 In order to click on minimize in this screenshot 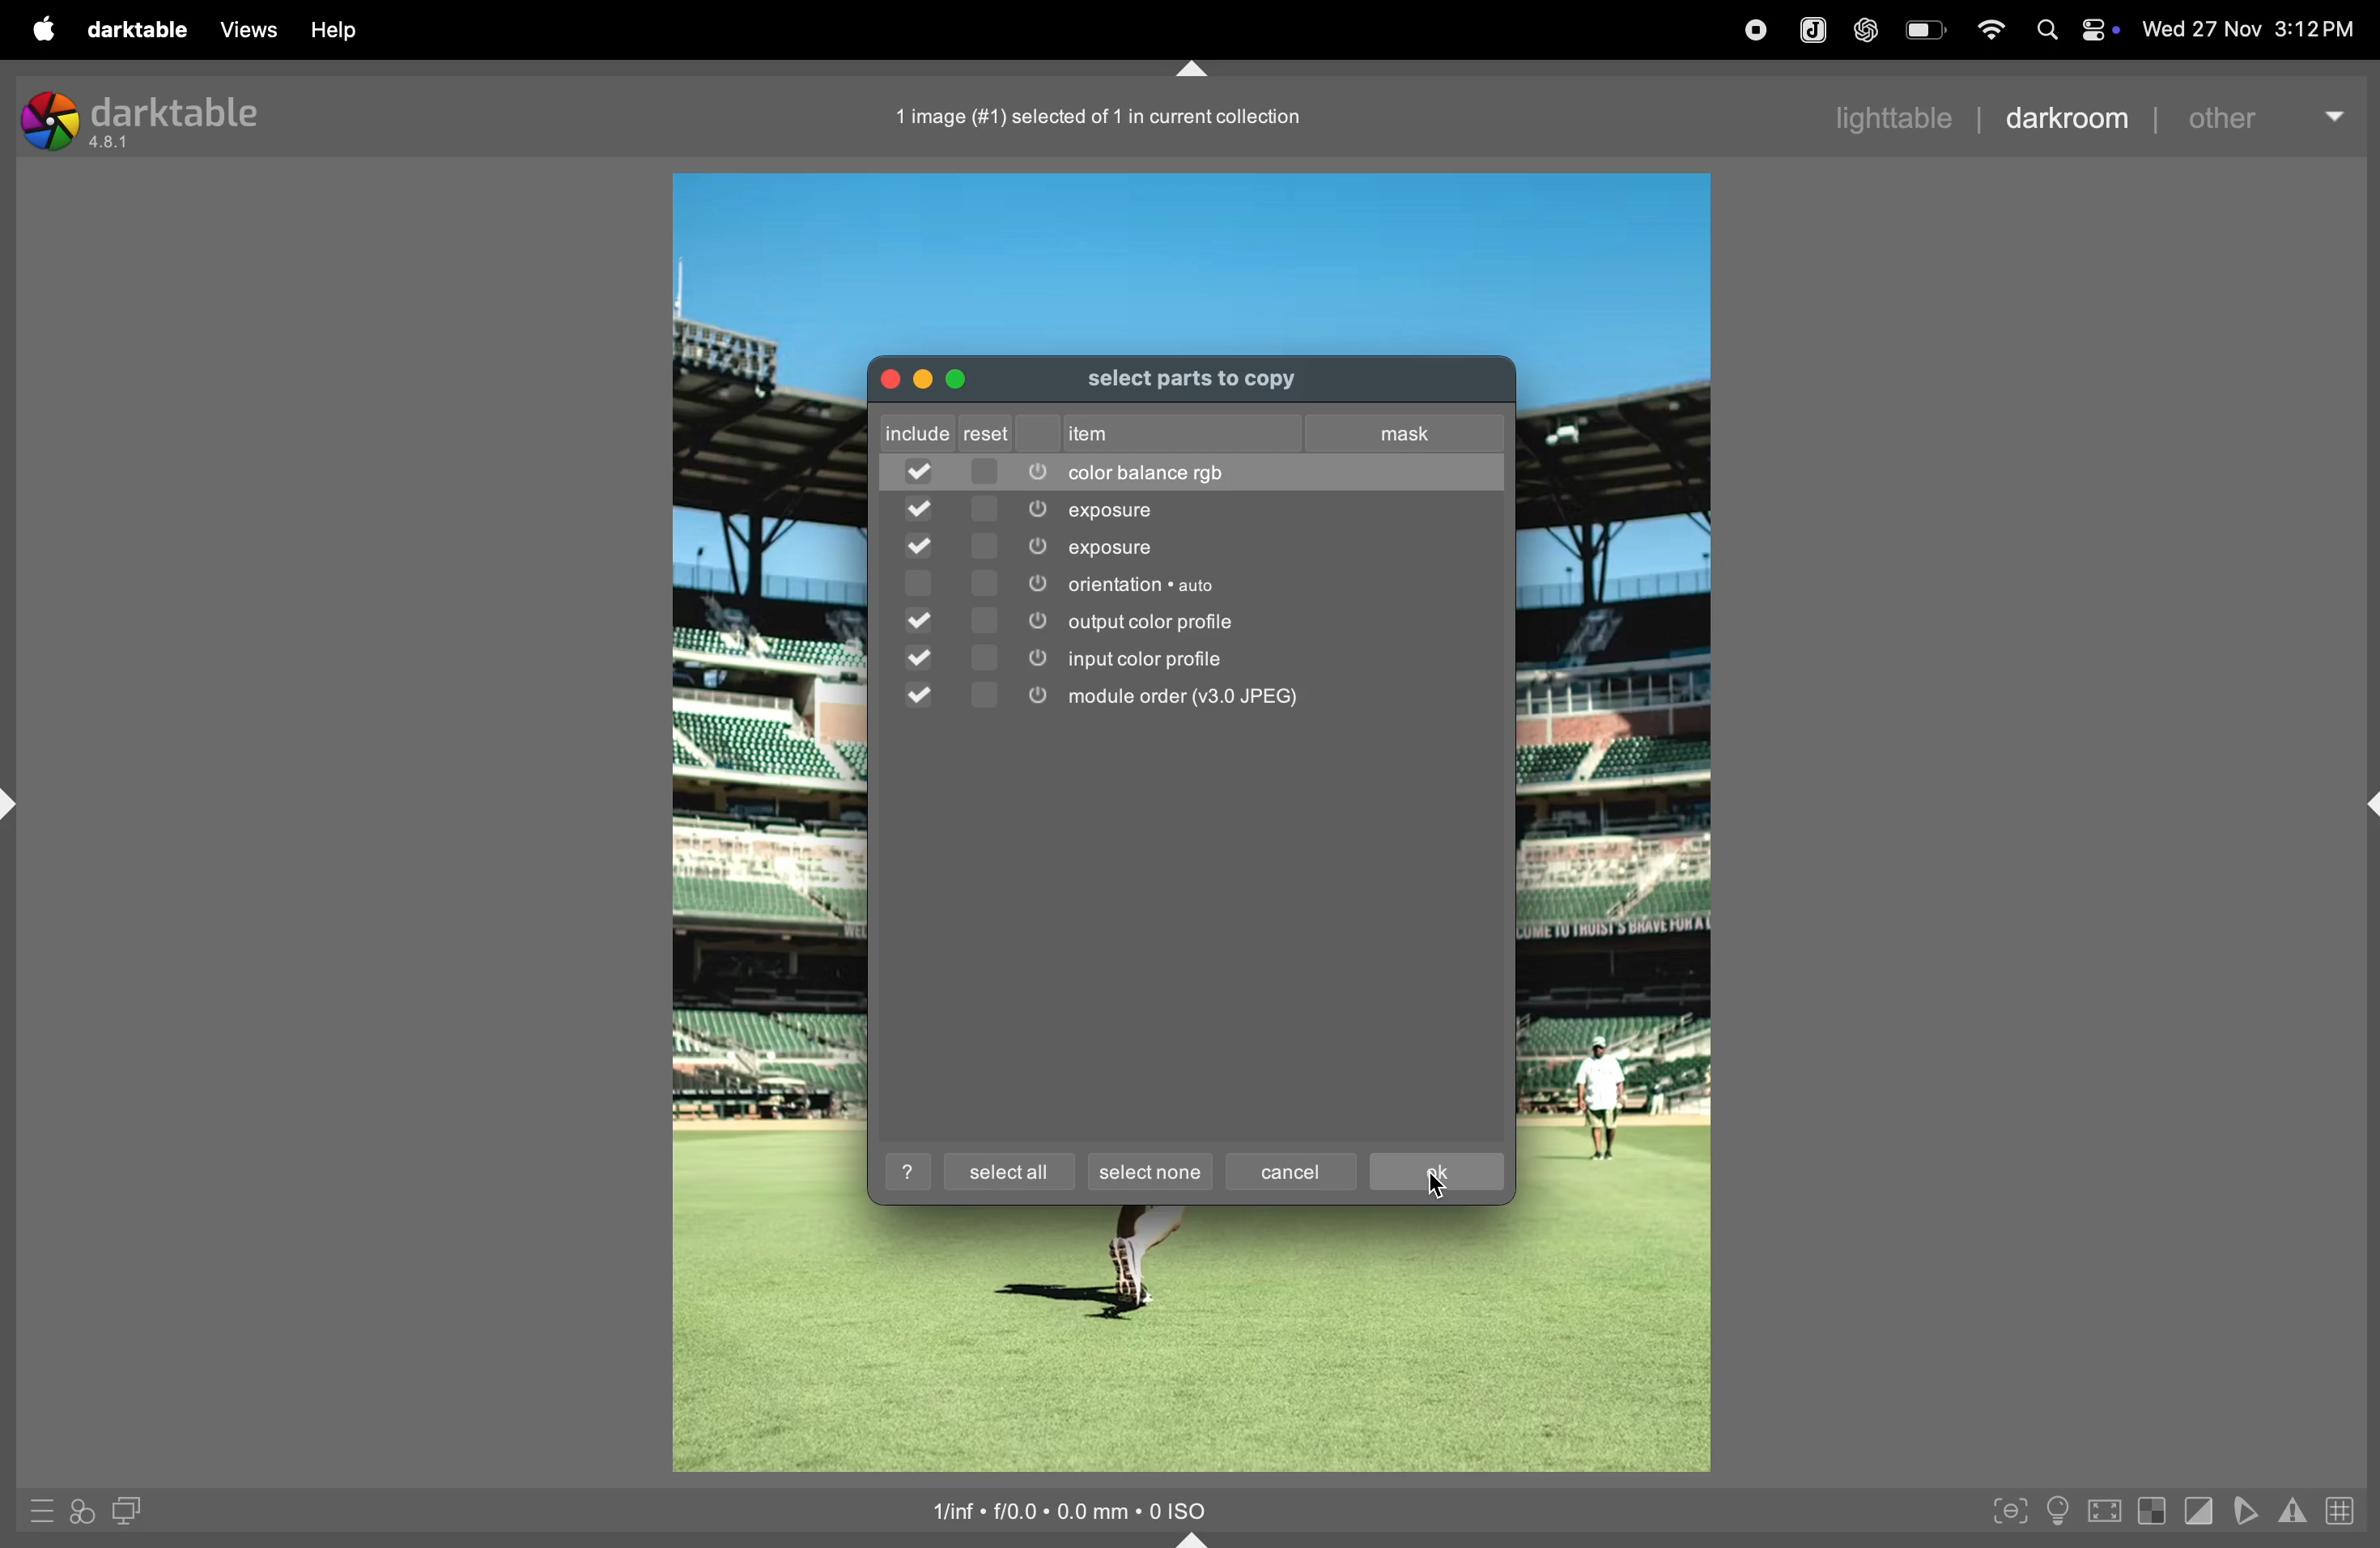, I will do `click(960, 379)`.